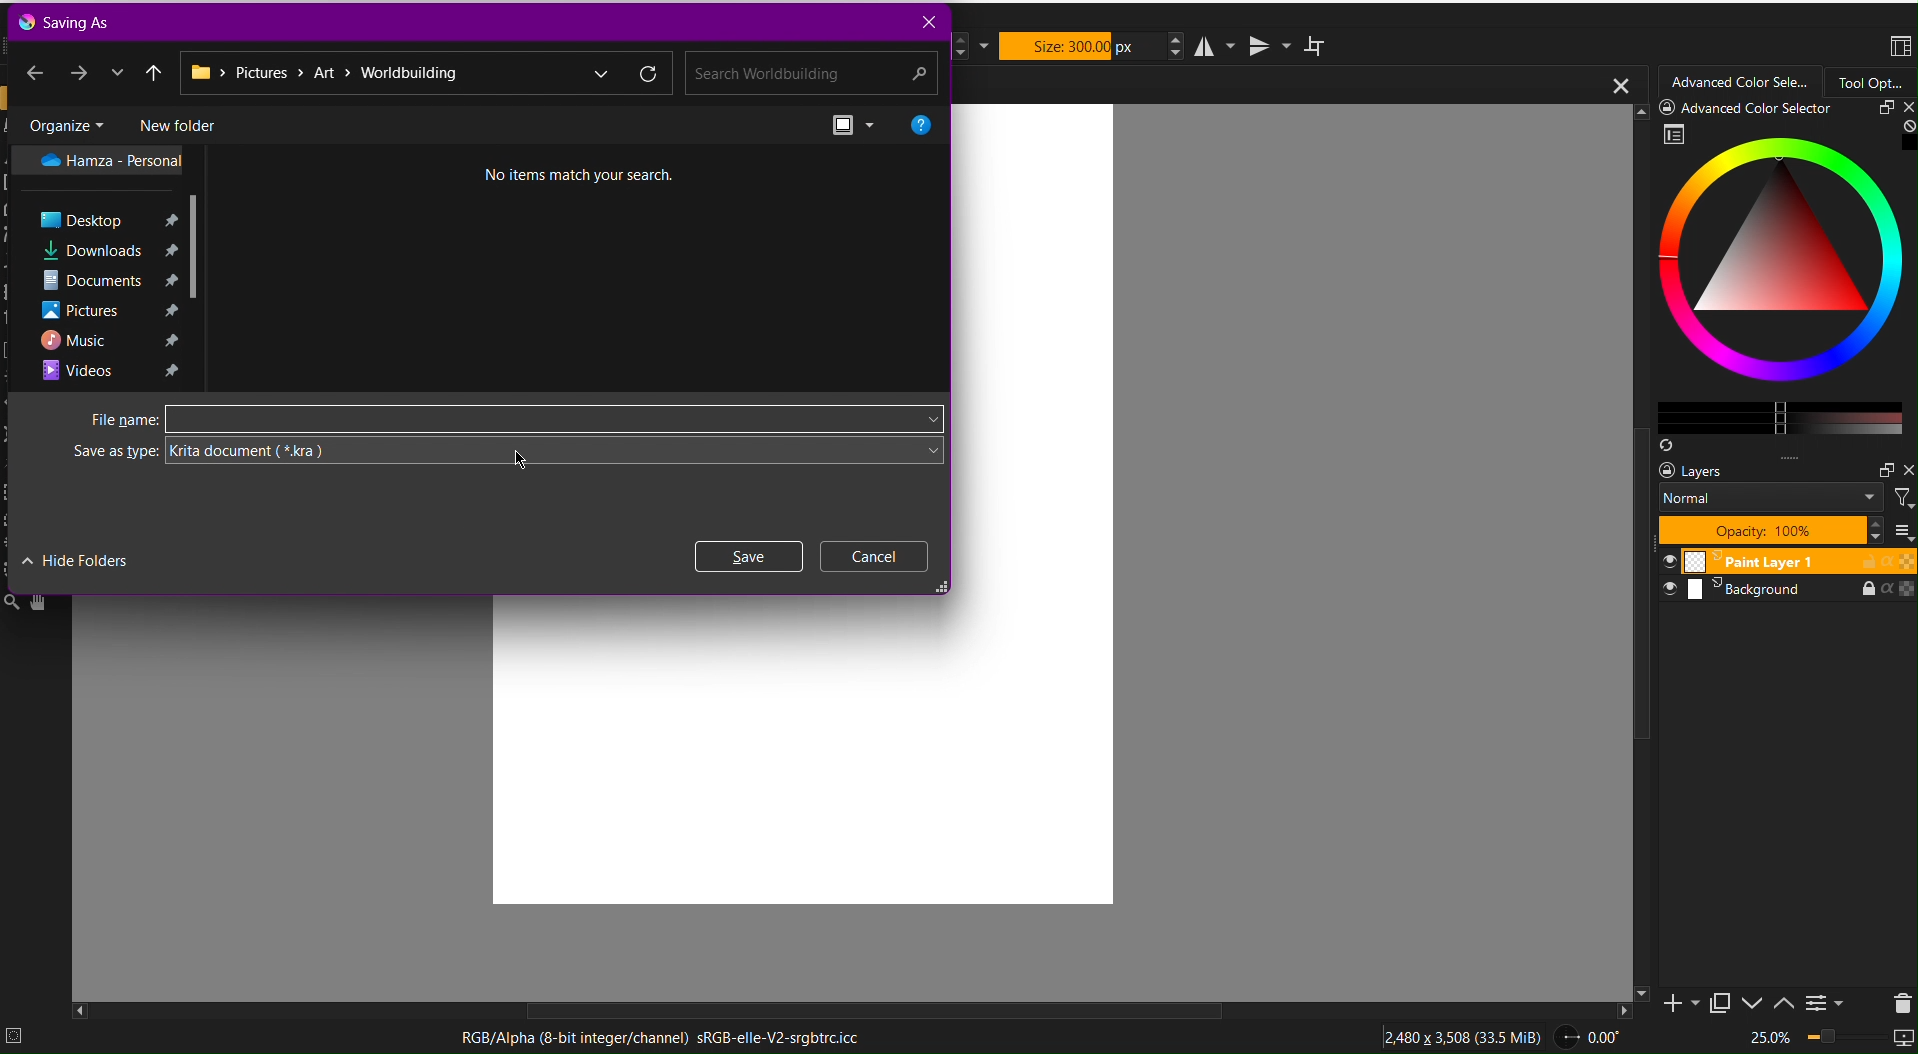 The height and width of the screenshot is (1054, 1918). What do you see at coordinates (1595, 1034) in the screenshot?
I see `Degree` at bounding box center [1595, 1034].